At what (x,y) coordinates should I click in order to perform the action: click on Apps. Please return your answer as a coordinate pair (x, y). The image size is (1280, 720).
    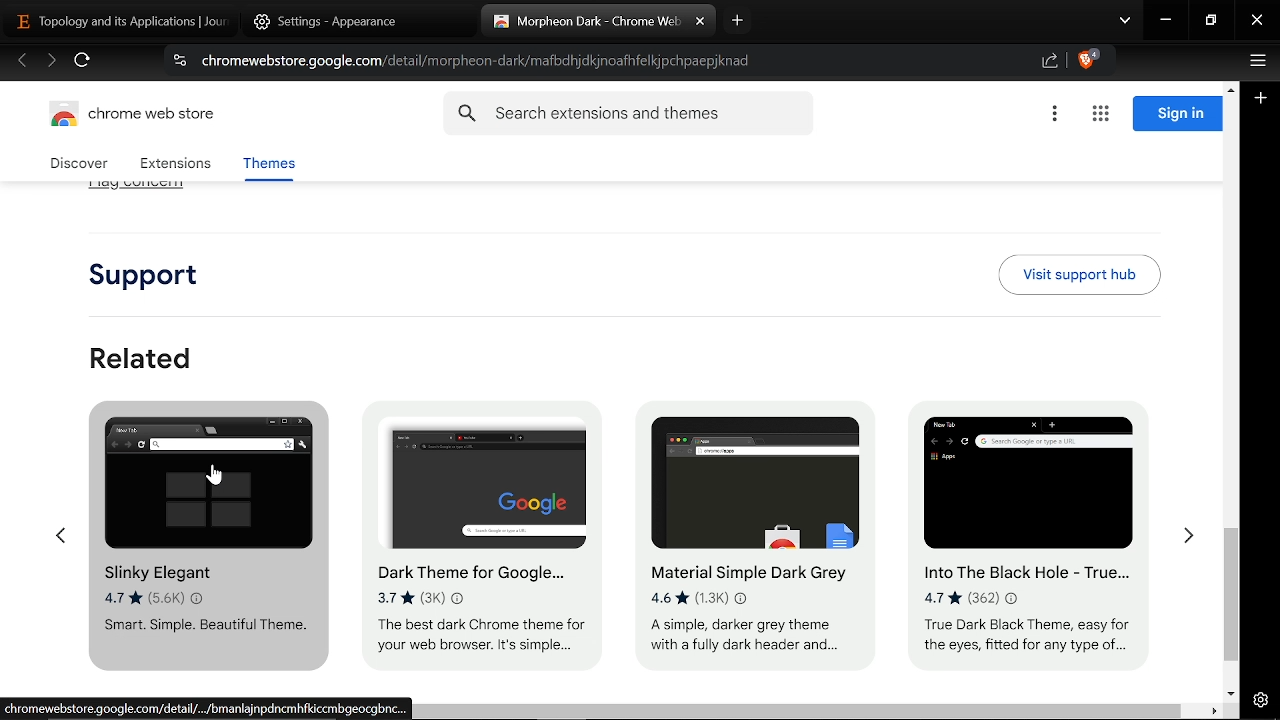
    Looking at the image, I should click on (1100, 115).